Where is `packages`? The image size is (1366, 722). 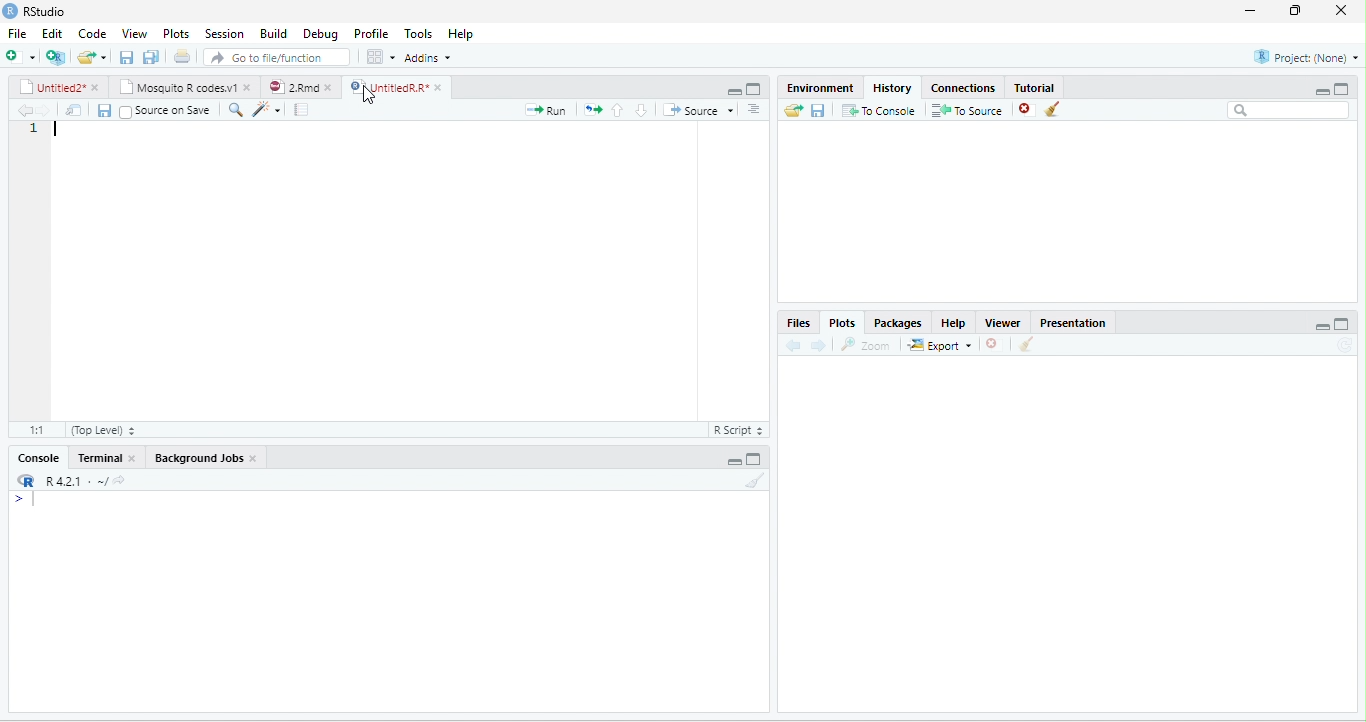 packages is located at coordinates (897, 322).